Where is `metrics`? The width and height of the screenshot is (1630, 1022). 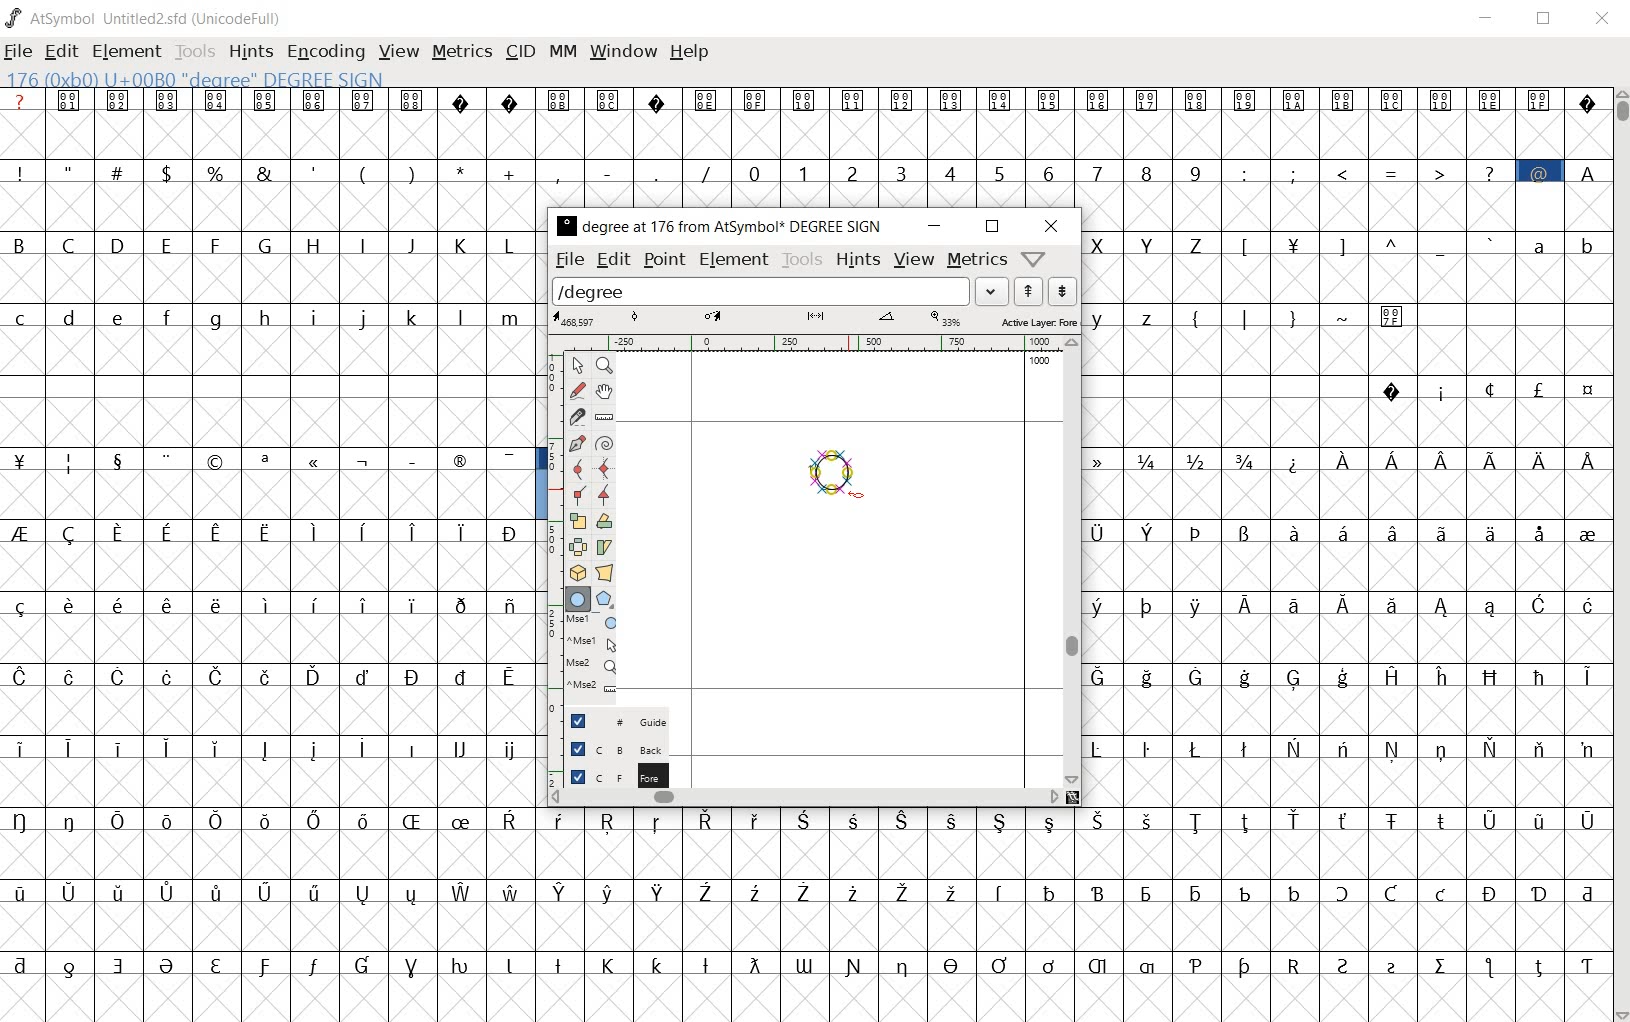
metrics is located at coordinates (976, 261).